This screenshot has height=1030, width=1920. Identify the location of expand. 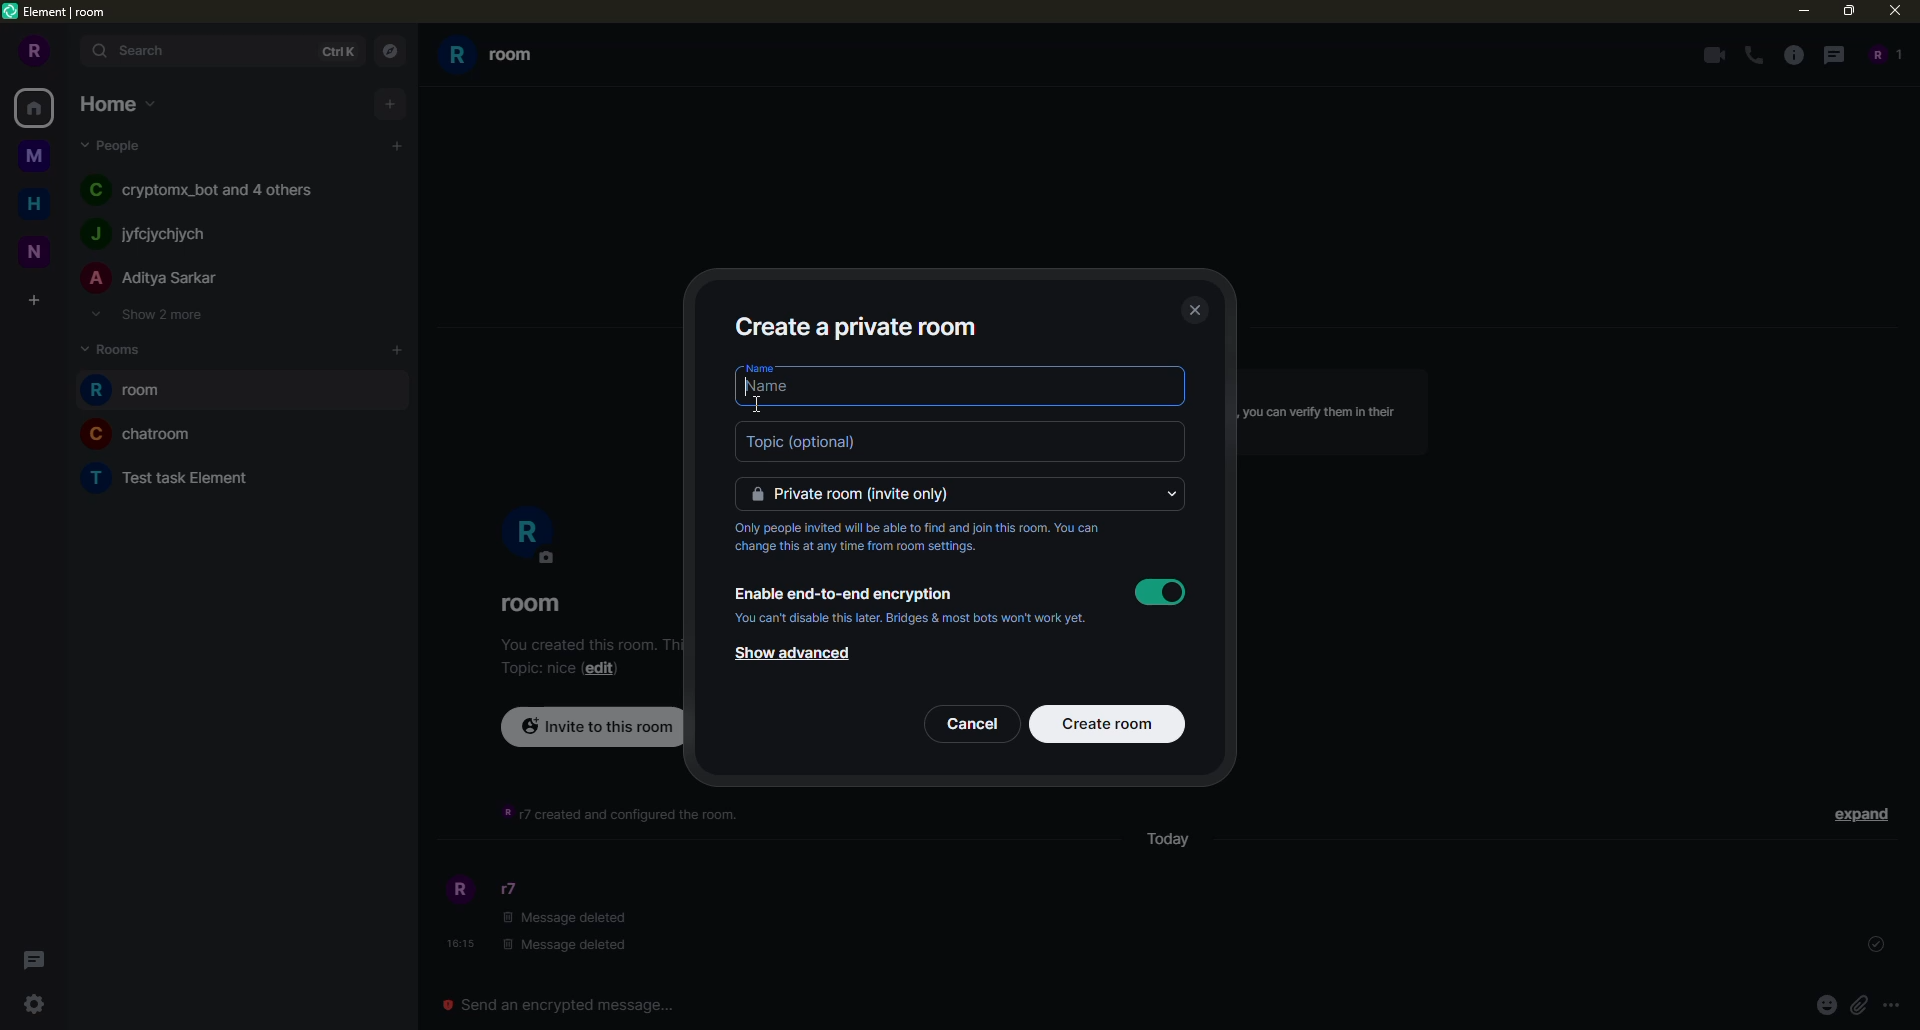
(1858, 814).